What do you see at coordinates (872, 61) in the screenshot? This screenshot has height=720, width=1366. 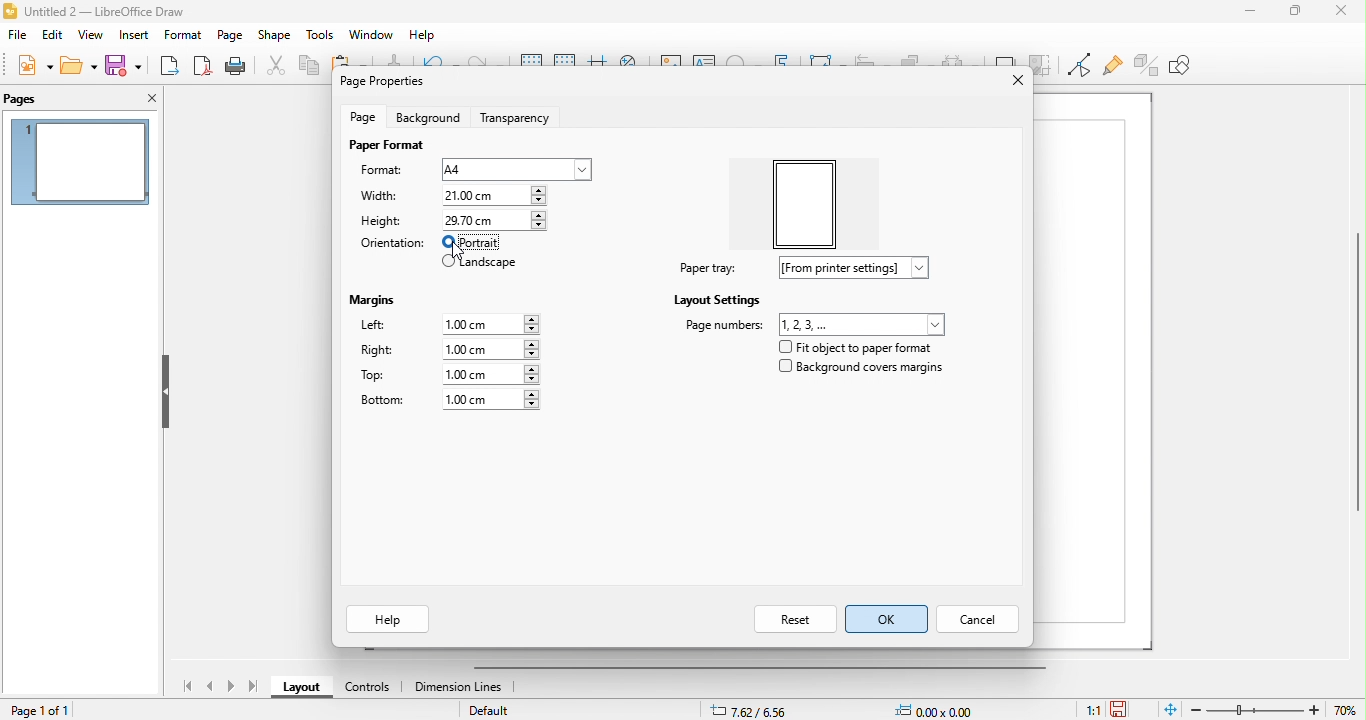 I see `align objects` at bounding box center [872, 61].